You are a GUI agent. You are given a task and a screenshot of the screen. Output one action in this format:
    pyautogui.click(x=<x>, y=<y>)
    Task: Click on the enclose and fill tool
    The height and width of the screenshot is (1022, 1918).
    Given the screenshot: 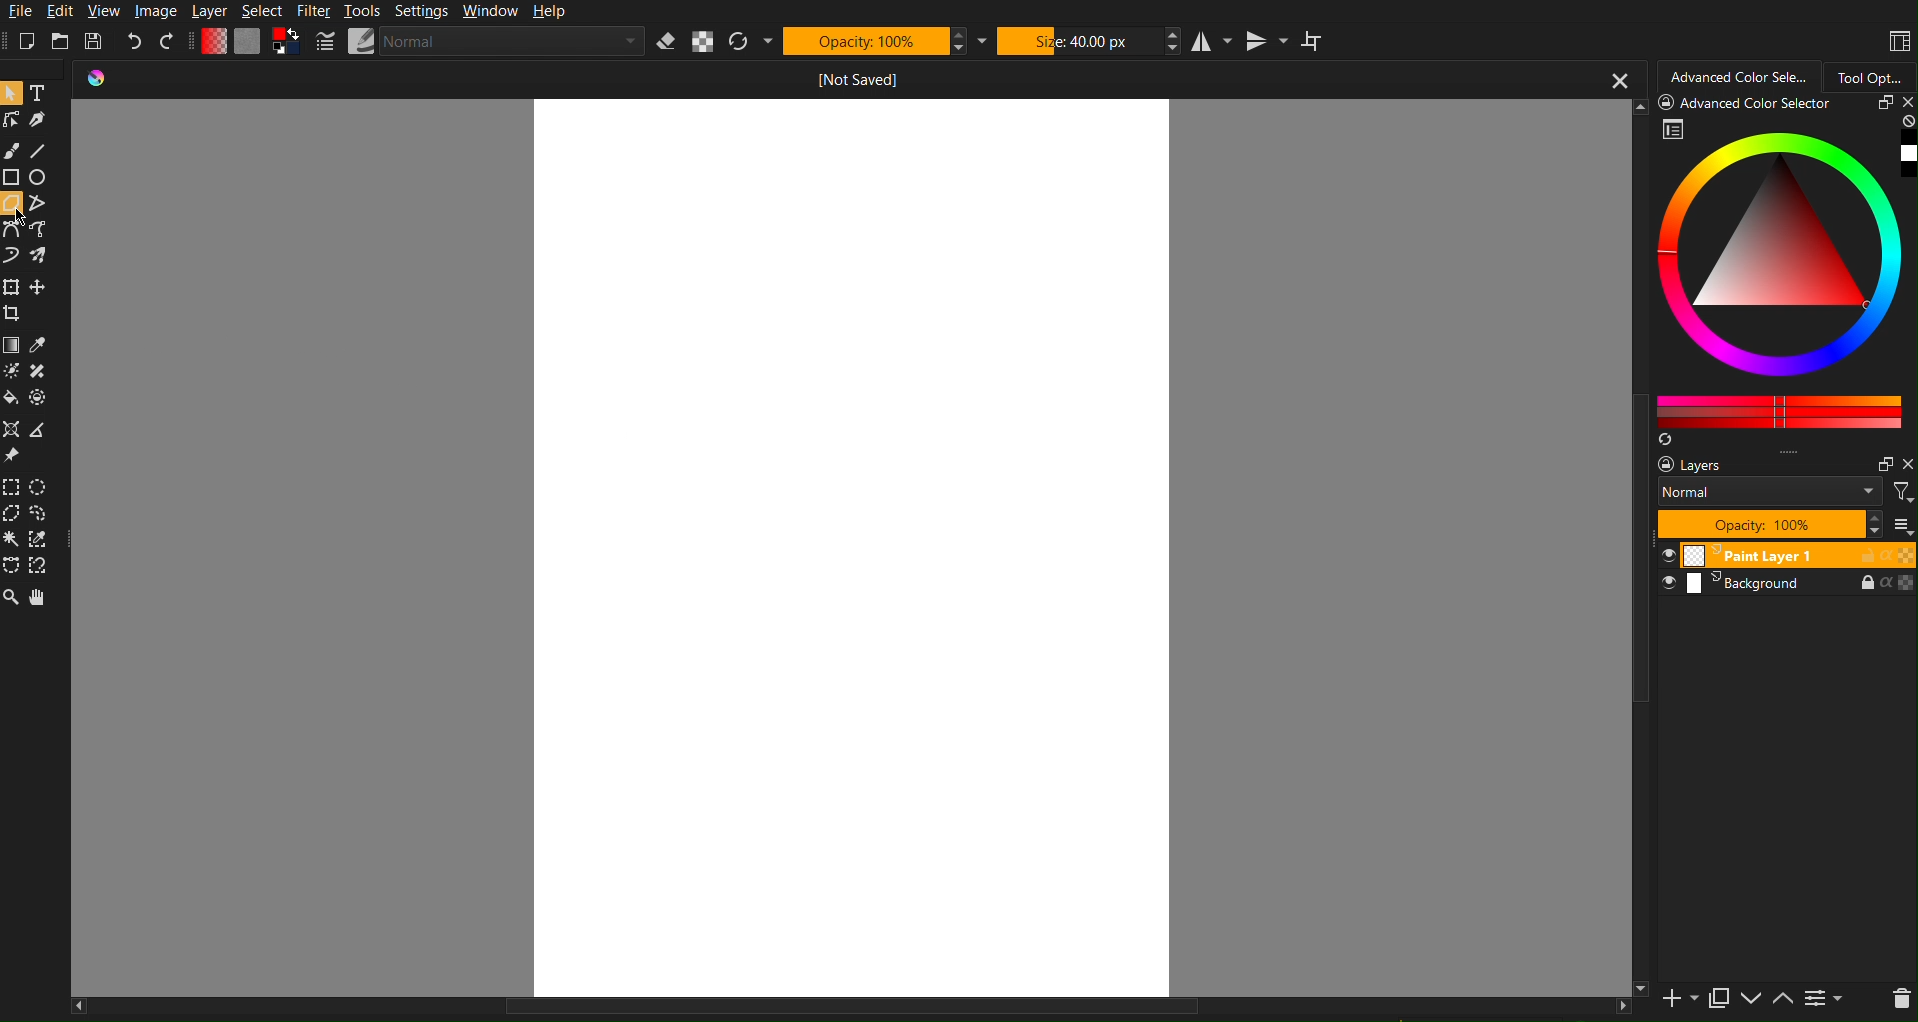 What is the action you would take?
    pyautogui.click(x=46, y=397)
    